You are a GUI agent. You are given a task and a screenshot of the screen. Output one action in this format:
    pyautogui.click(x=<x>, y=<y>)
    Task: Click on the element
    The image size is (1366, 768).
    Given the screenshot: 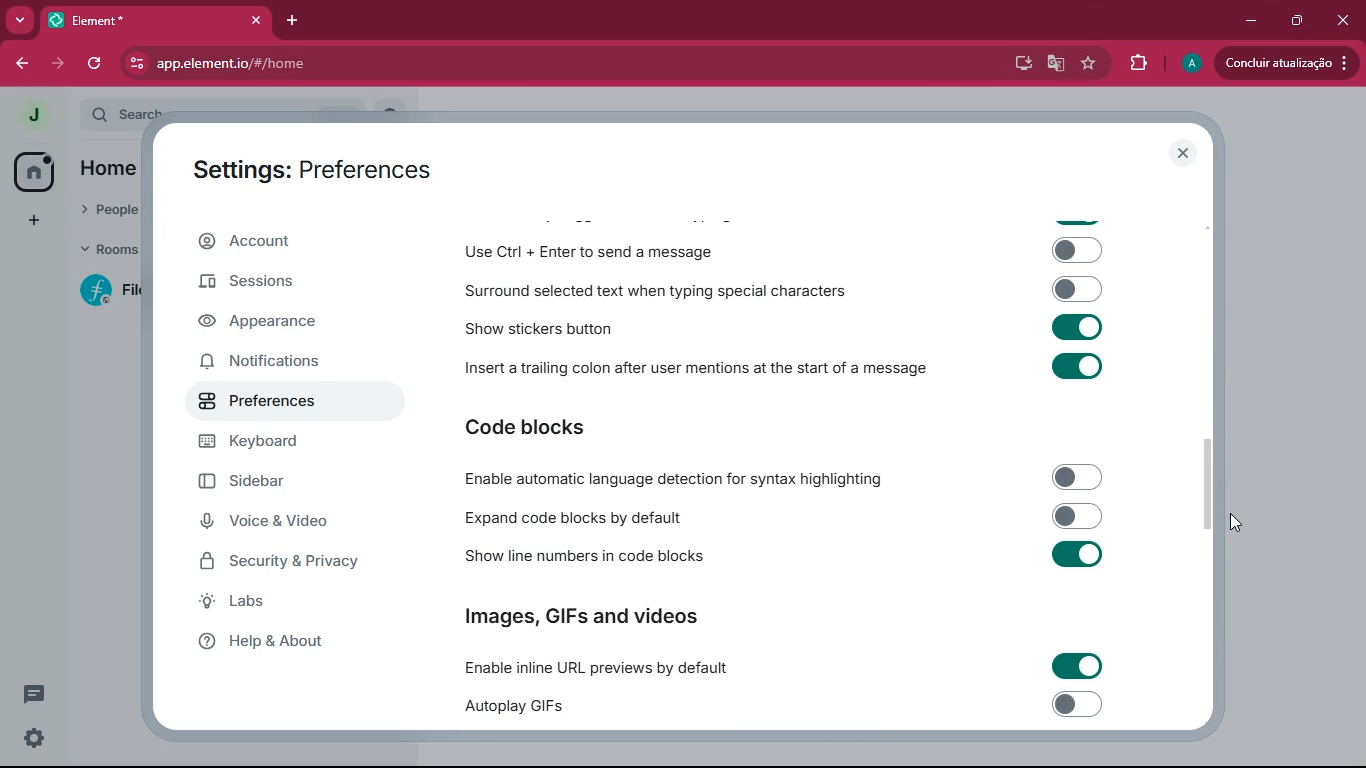 What is the action you would take?
    pyautogui.click(x=155, y=20)
    